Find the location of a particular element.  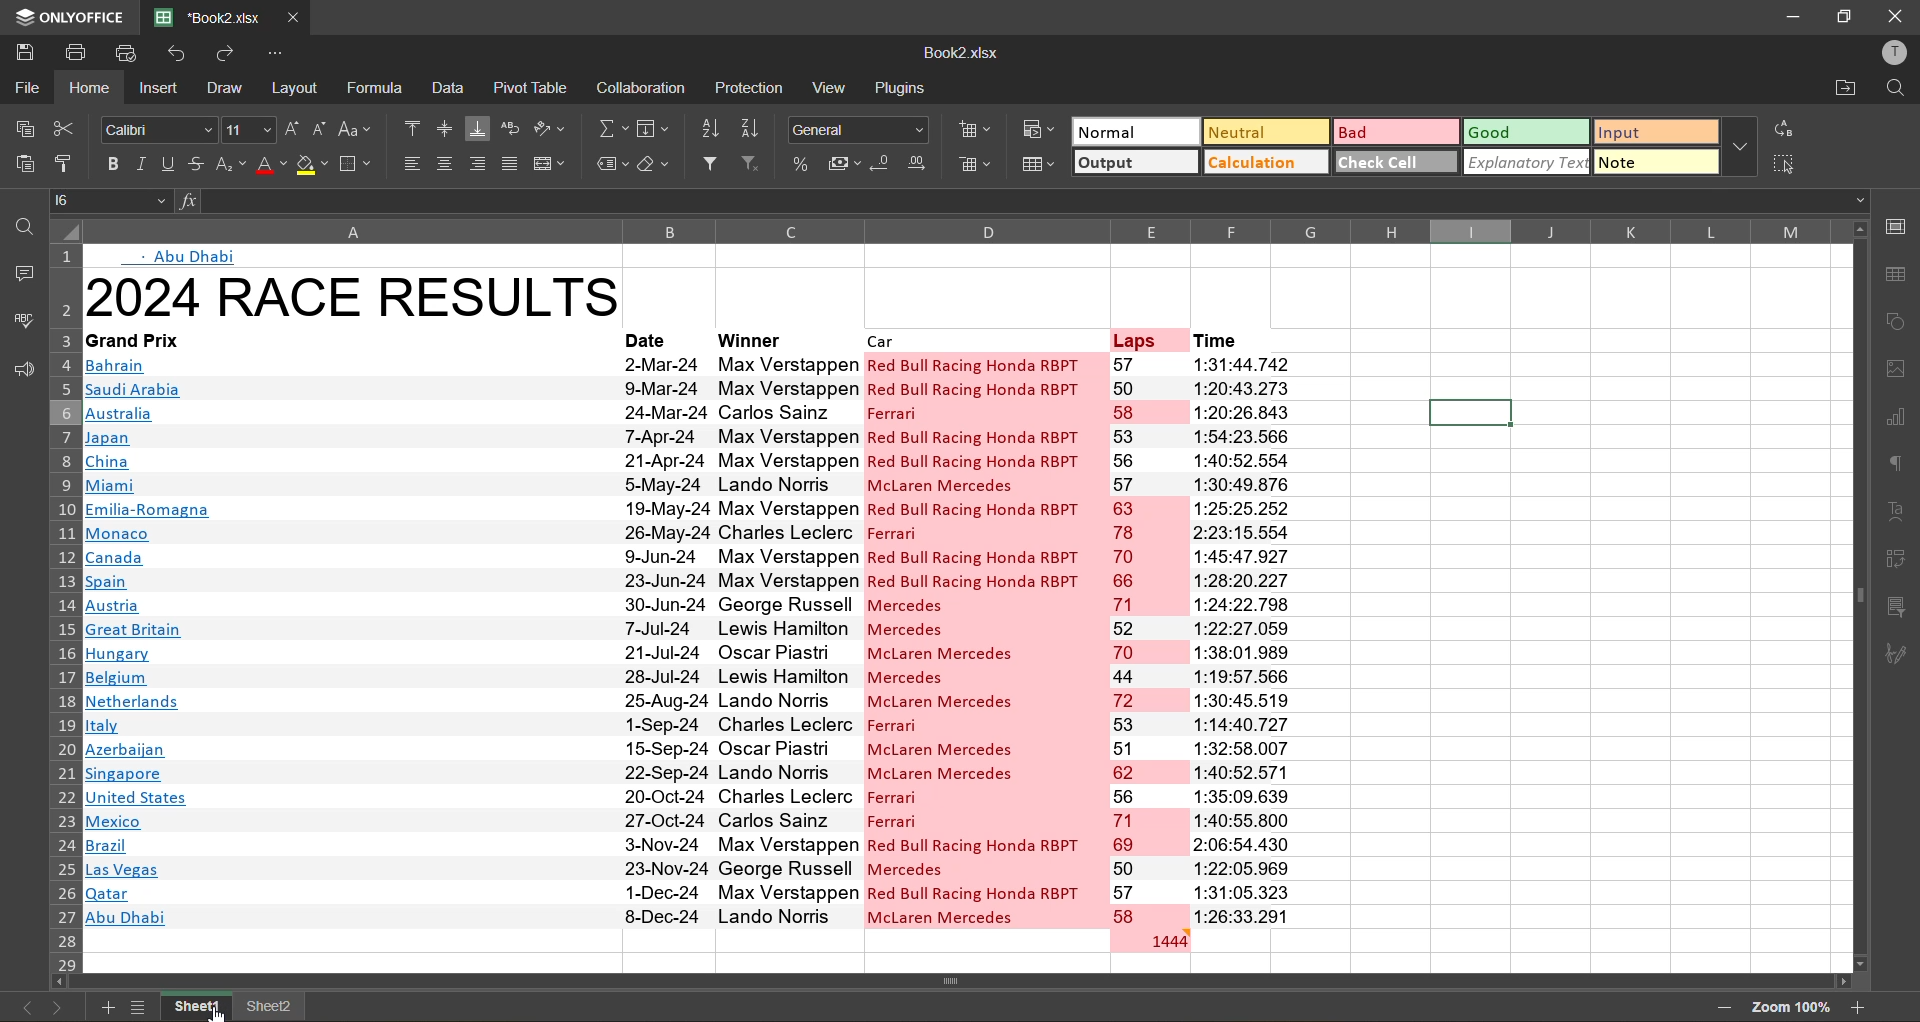

normal is located at coordinates (1133, 133).